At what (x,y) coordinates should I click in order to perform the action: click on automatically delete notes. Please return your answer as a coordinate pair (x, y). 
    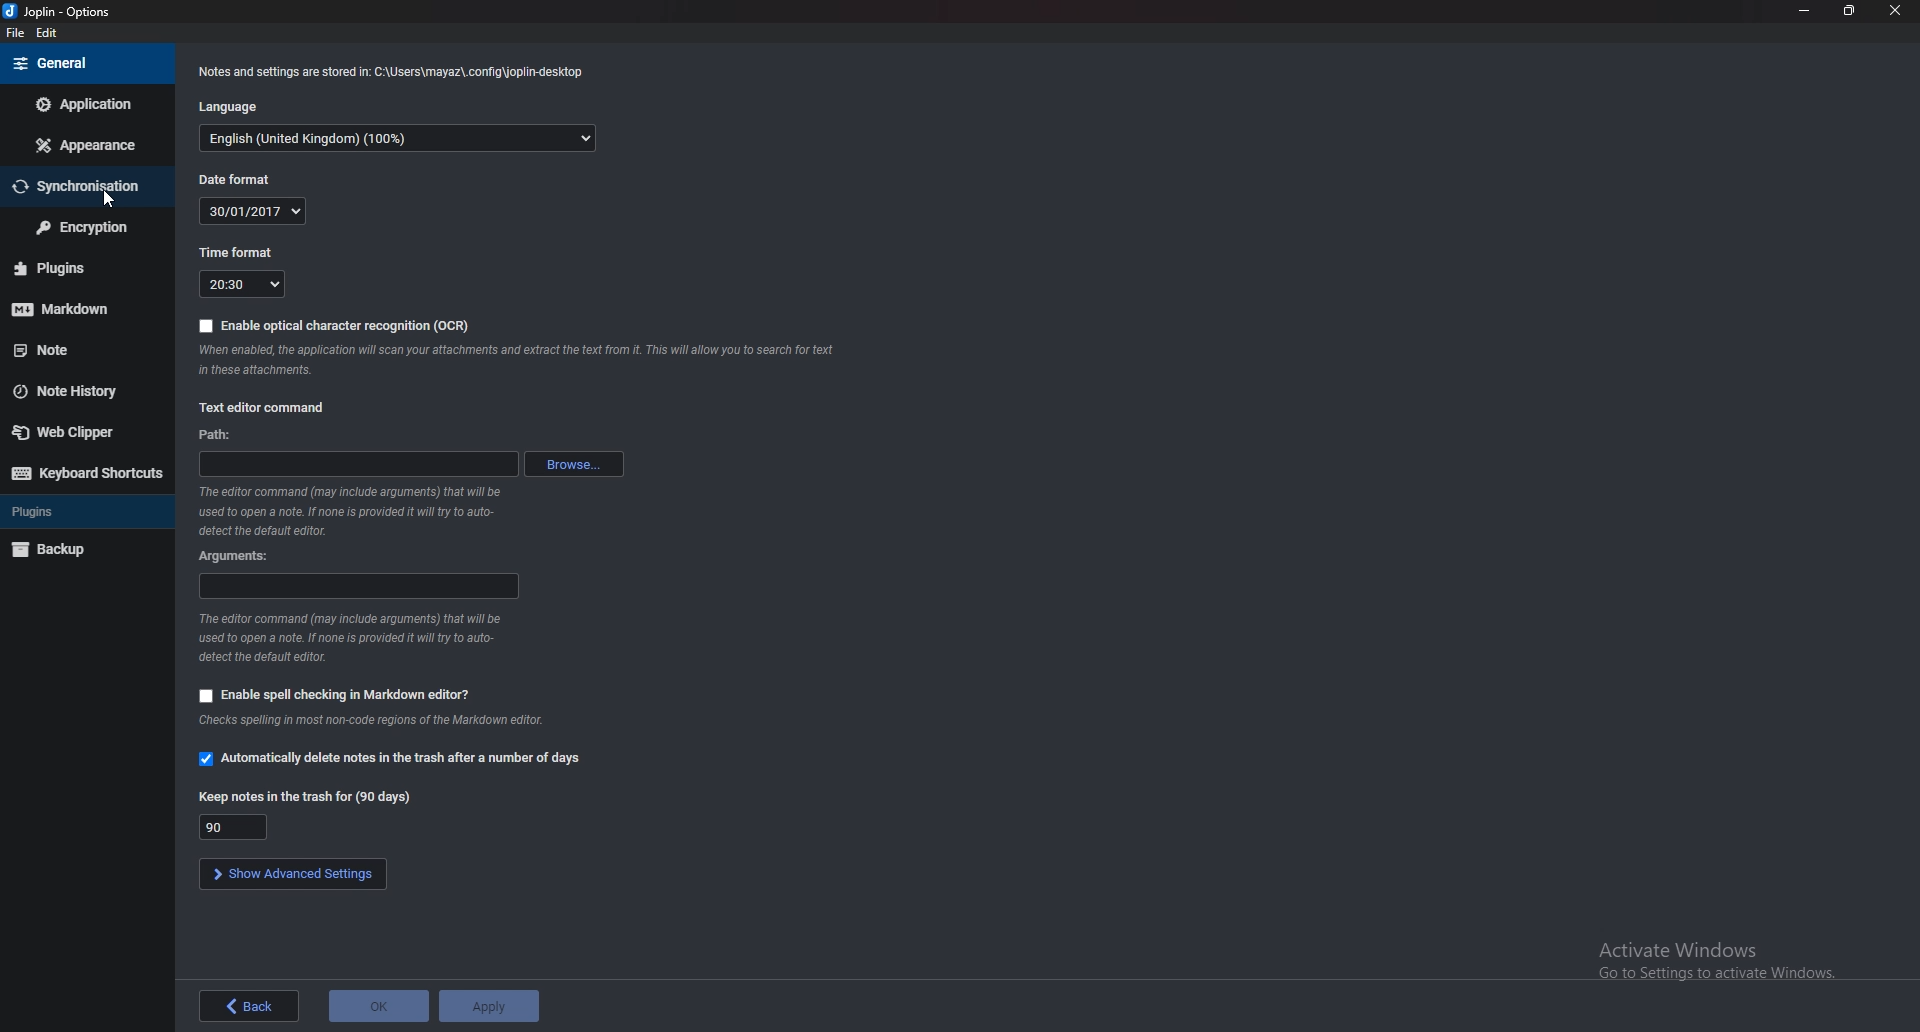
    Looking at the image, I should click on (389, 758).